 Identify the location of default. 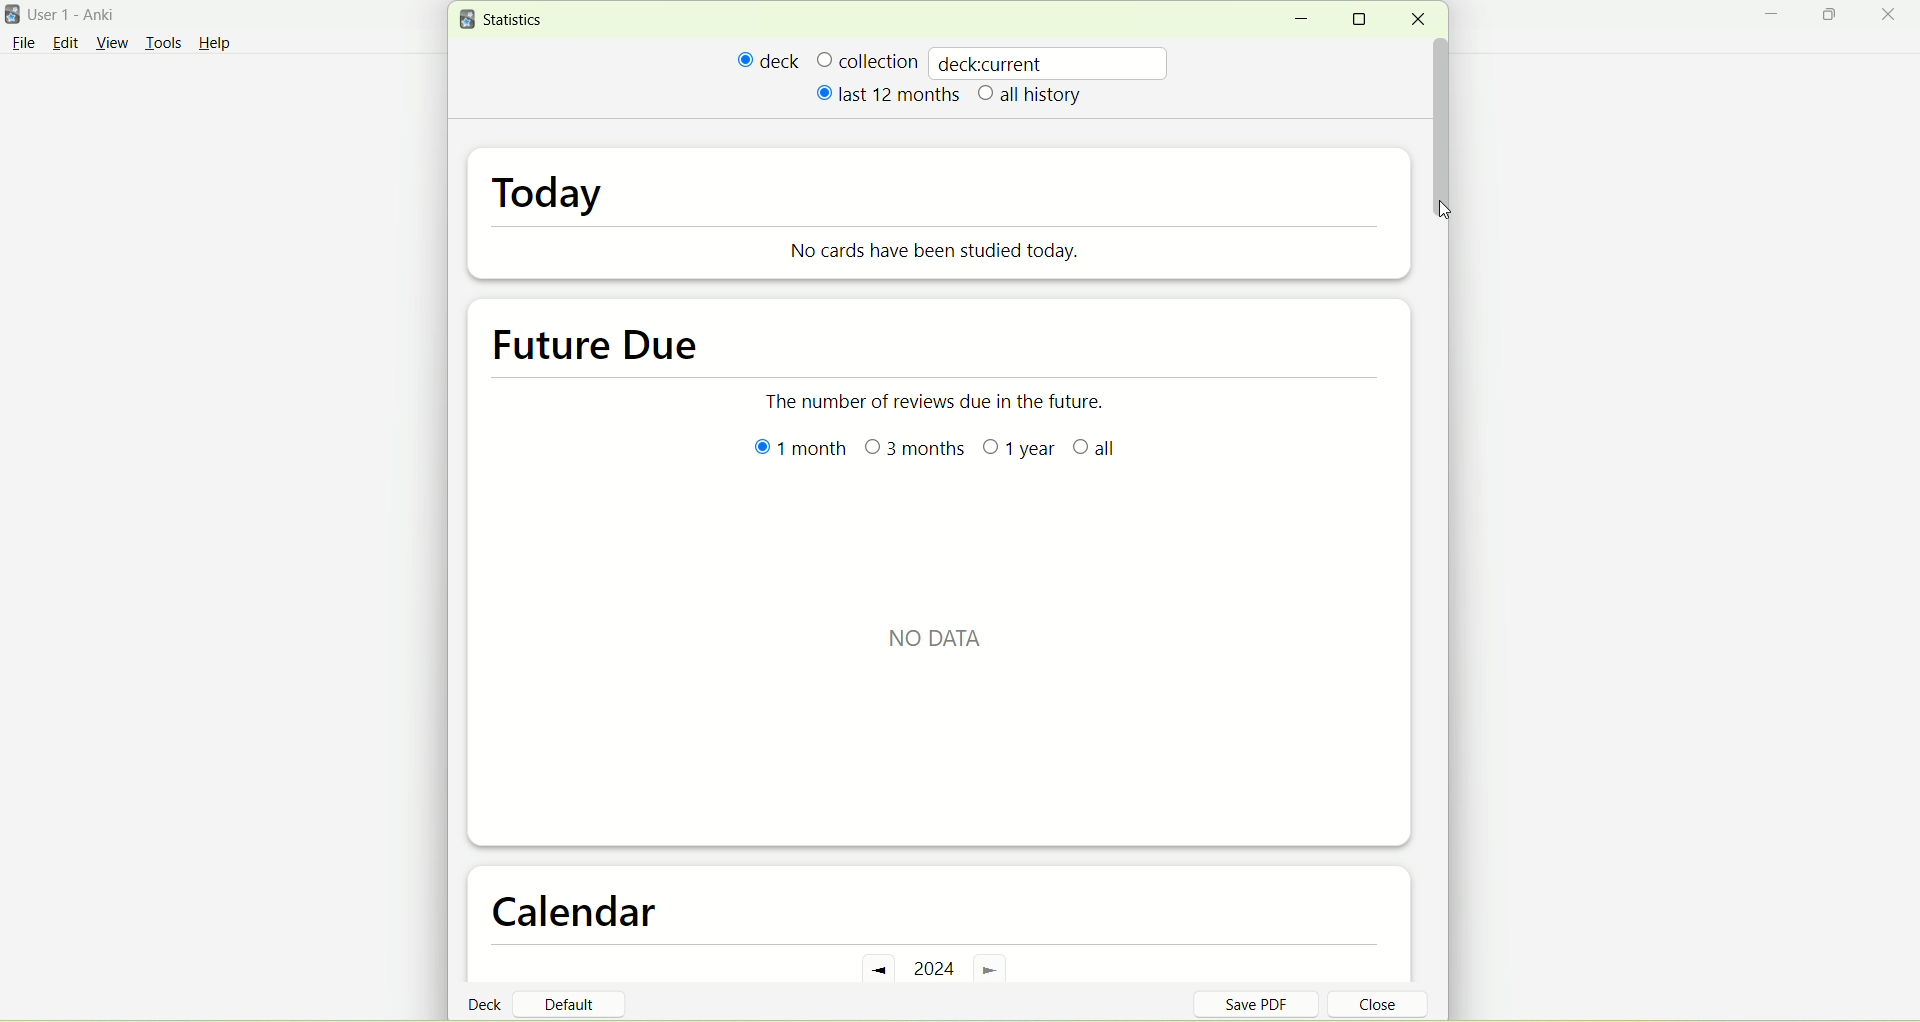
(577, 997).